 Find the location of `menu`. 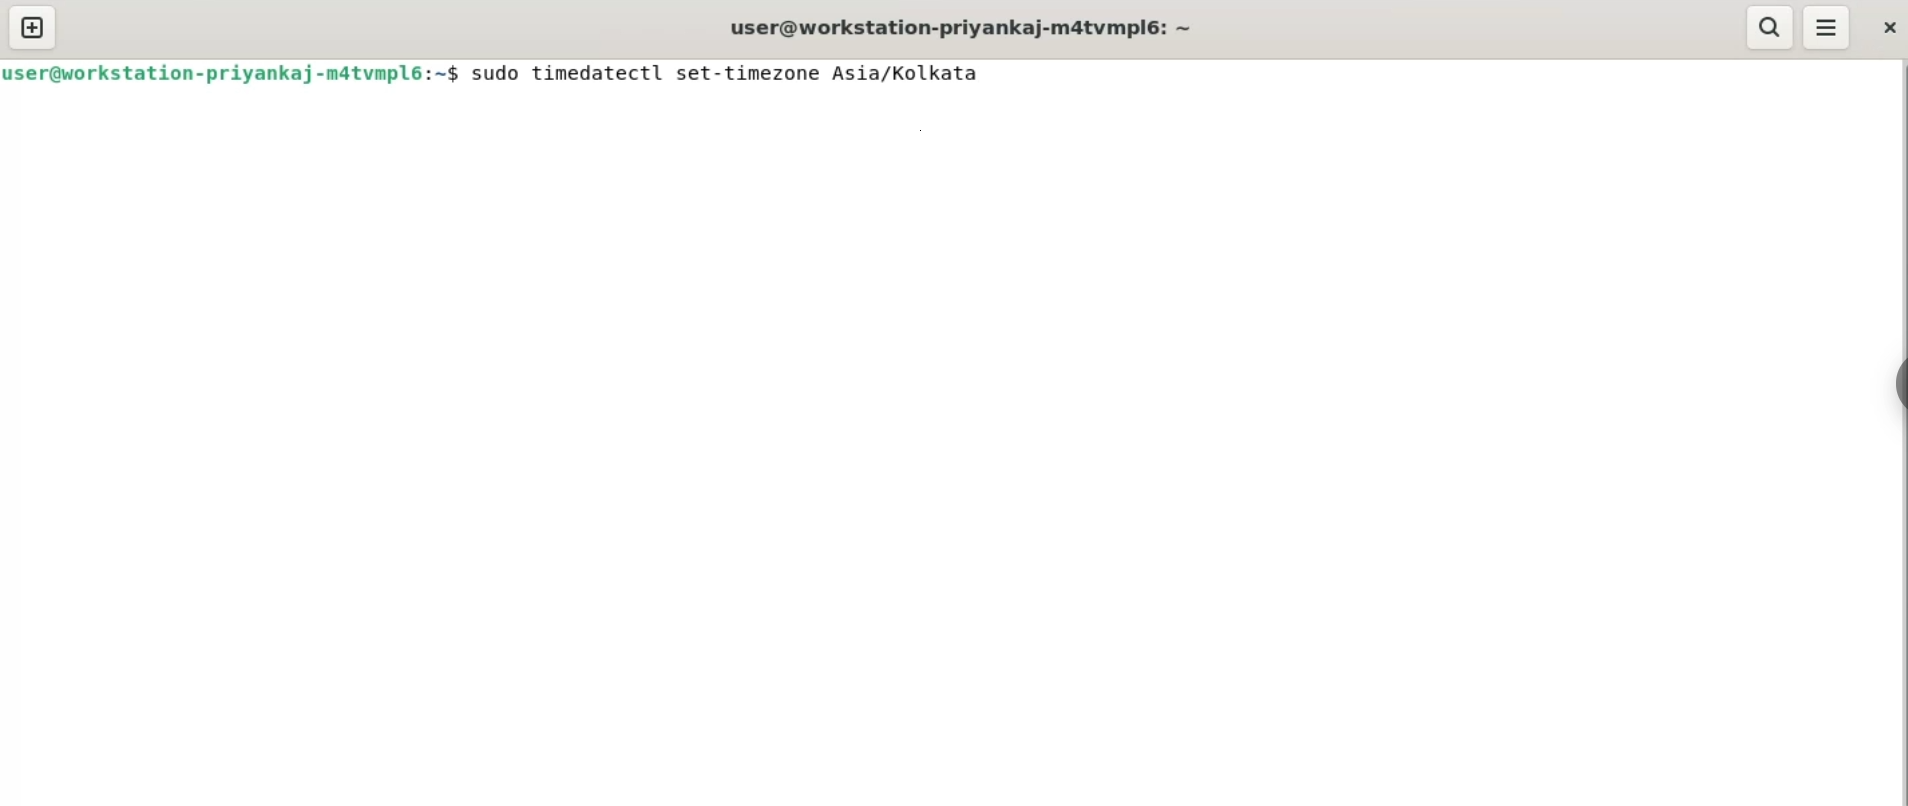

menu is located at coordinates (1826, 28).